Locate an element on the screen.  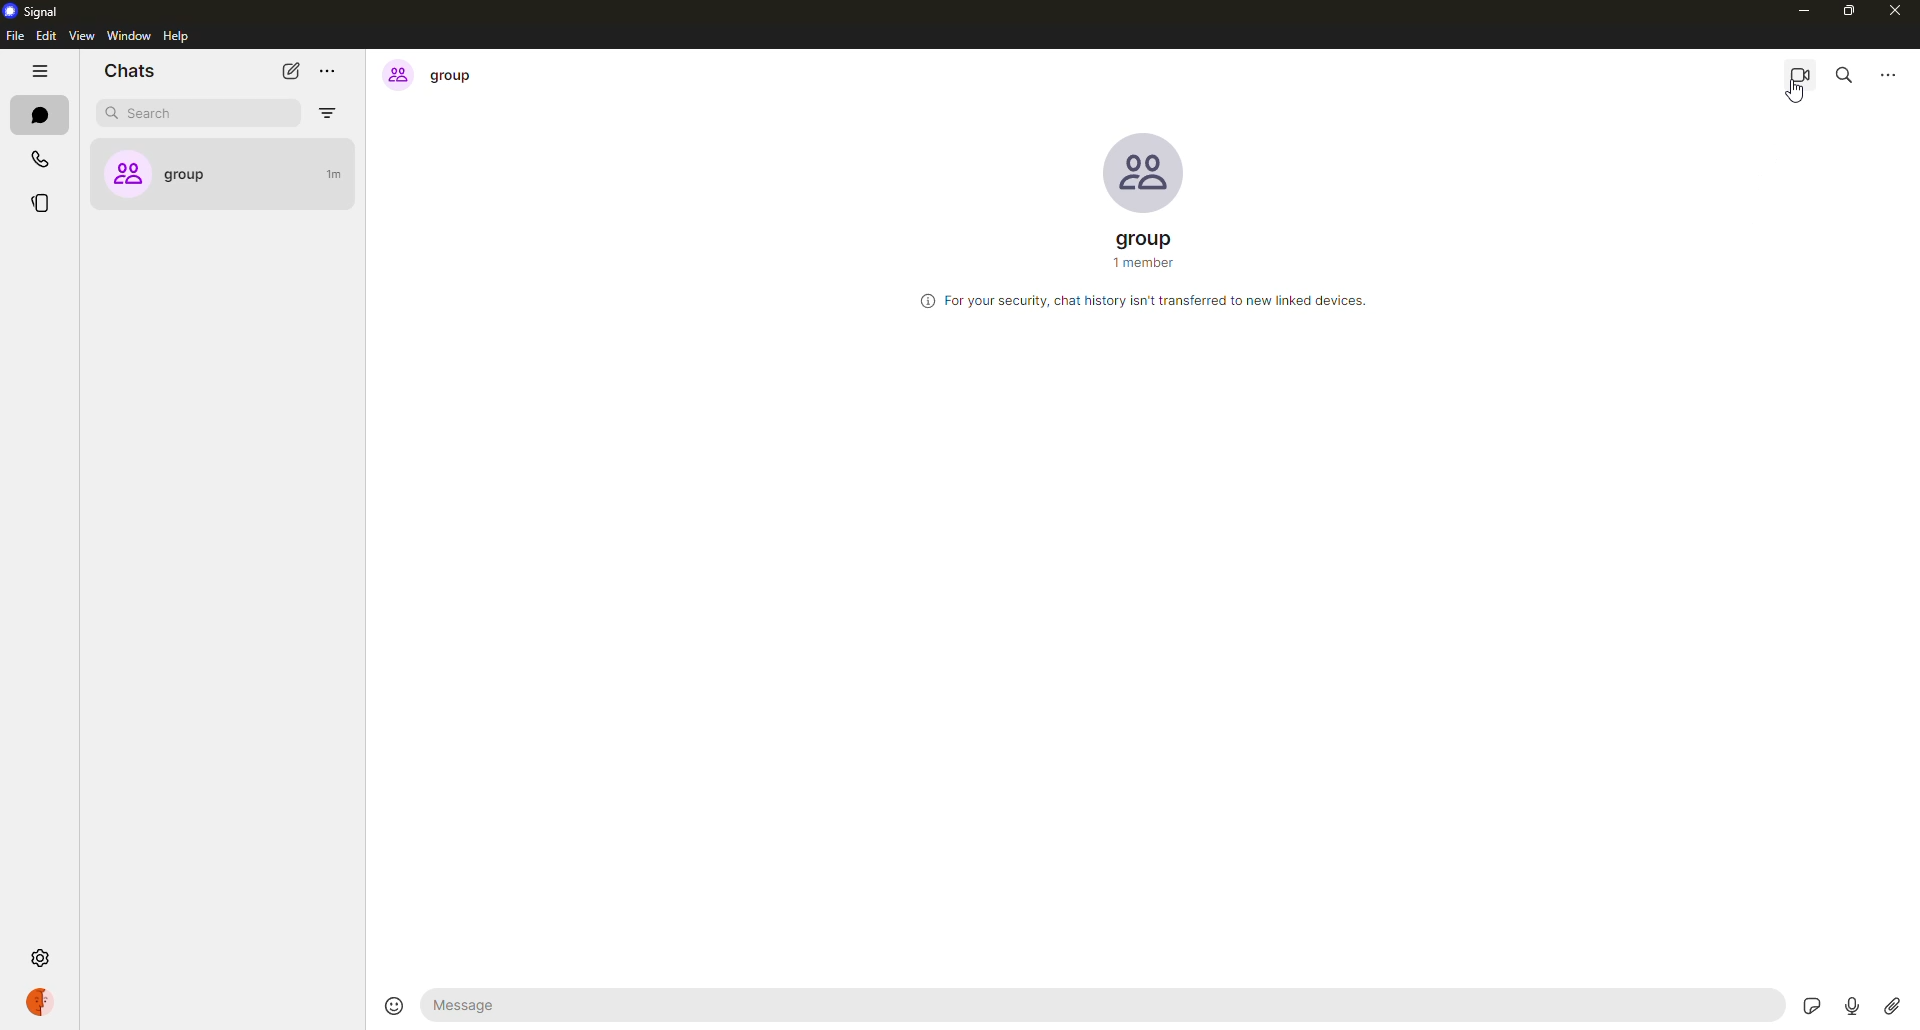
signal is located at coordinates (34, 10).